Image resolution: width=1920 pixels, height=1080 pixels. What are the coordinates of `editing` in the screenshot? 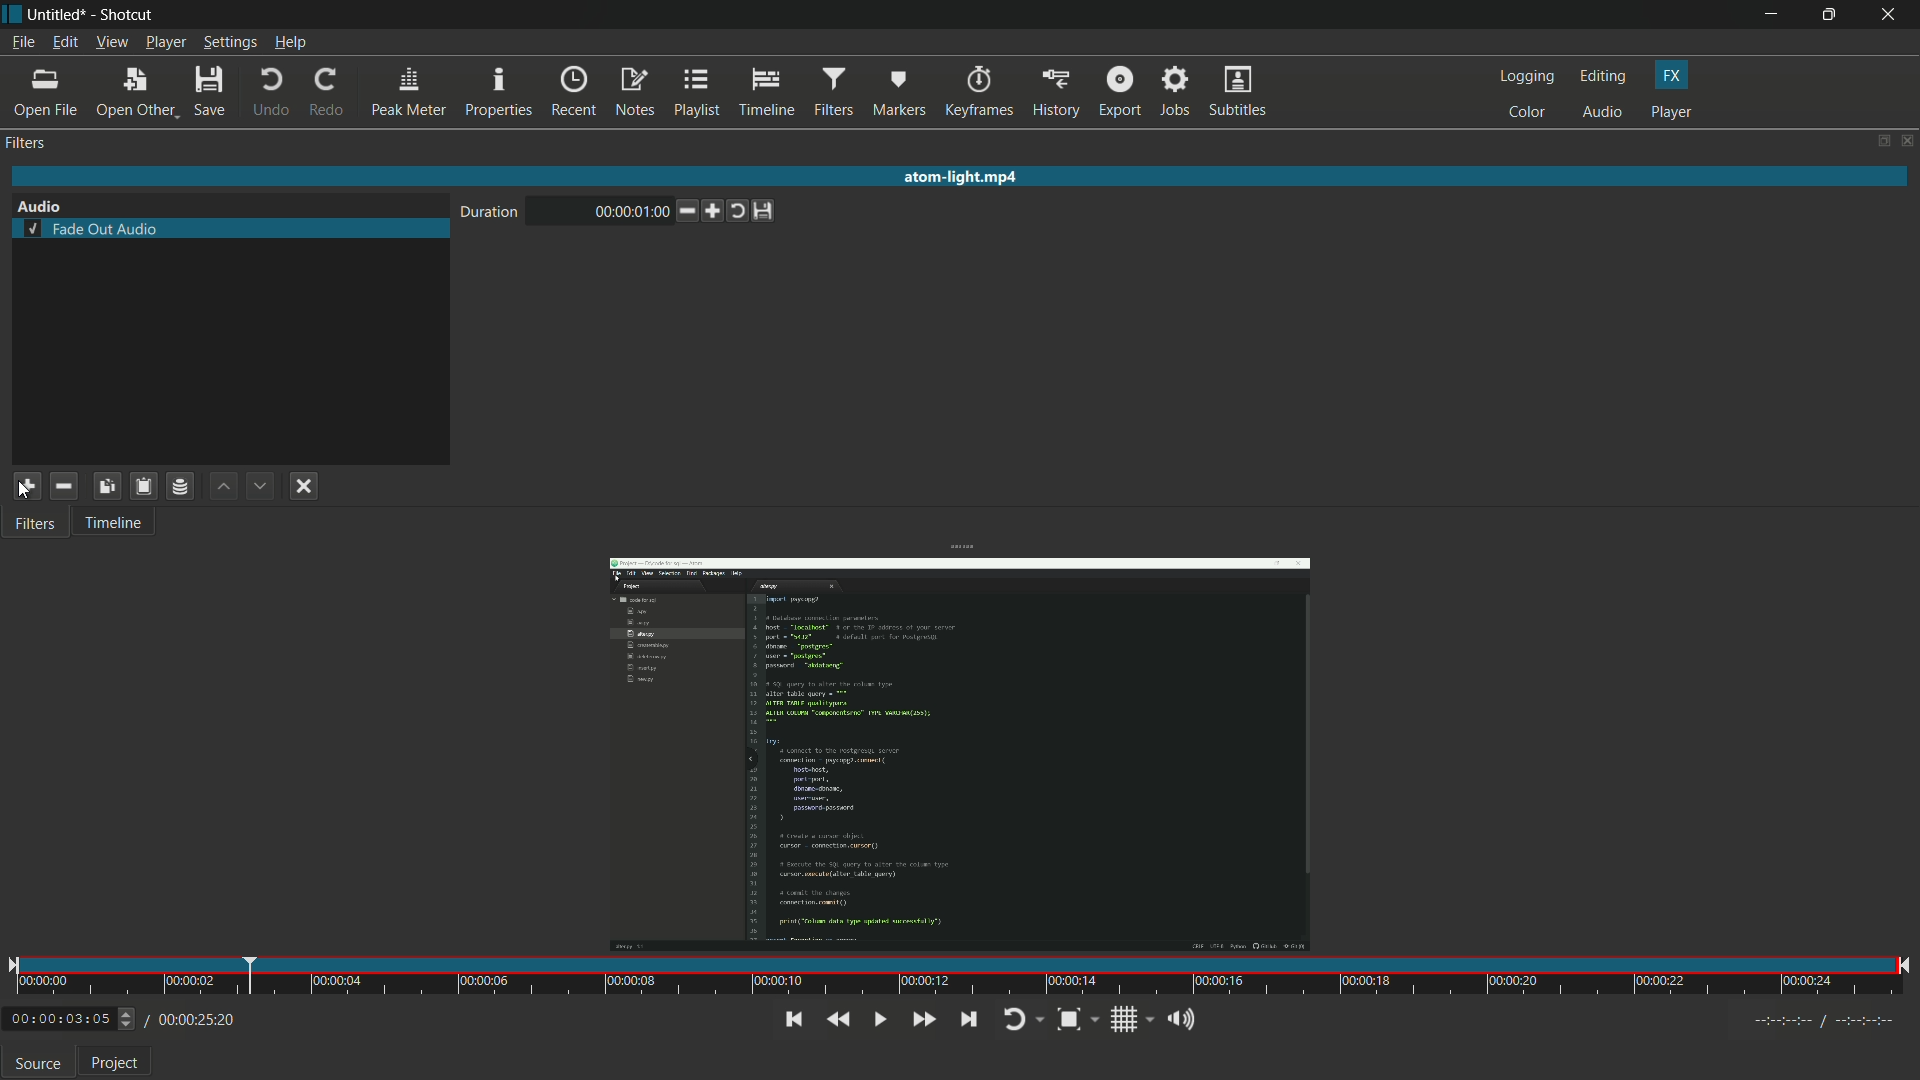 It's located at (1604, 77).